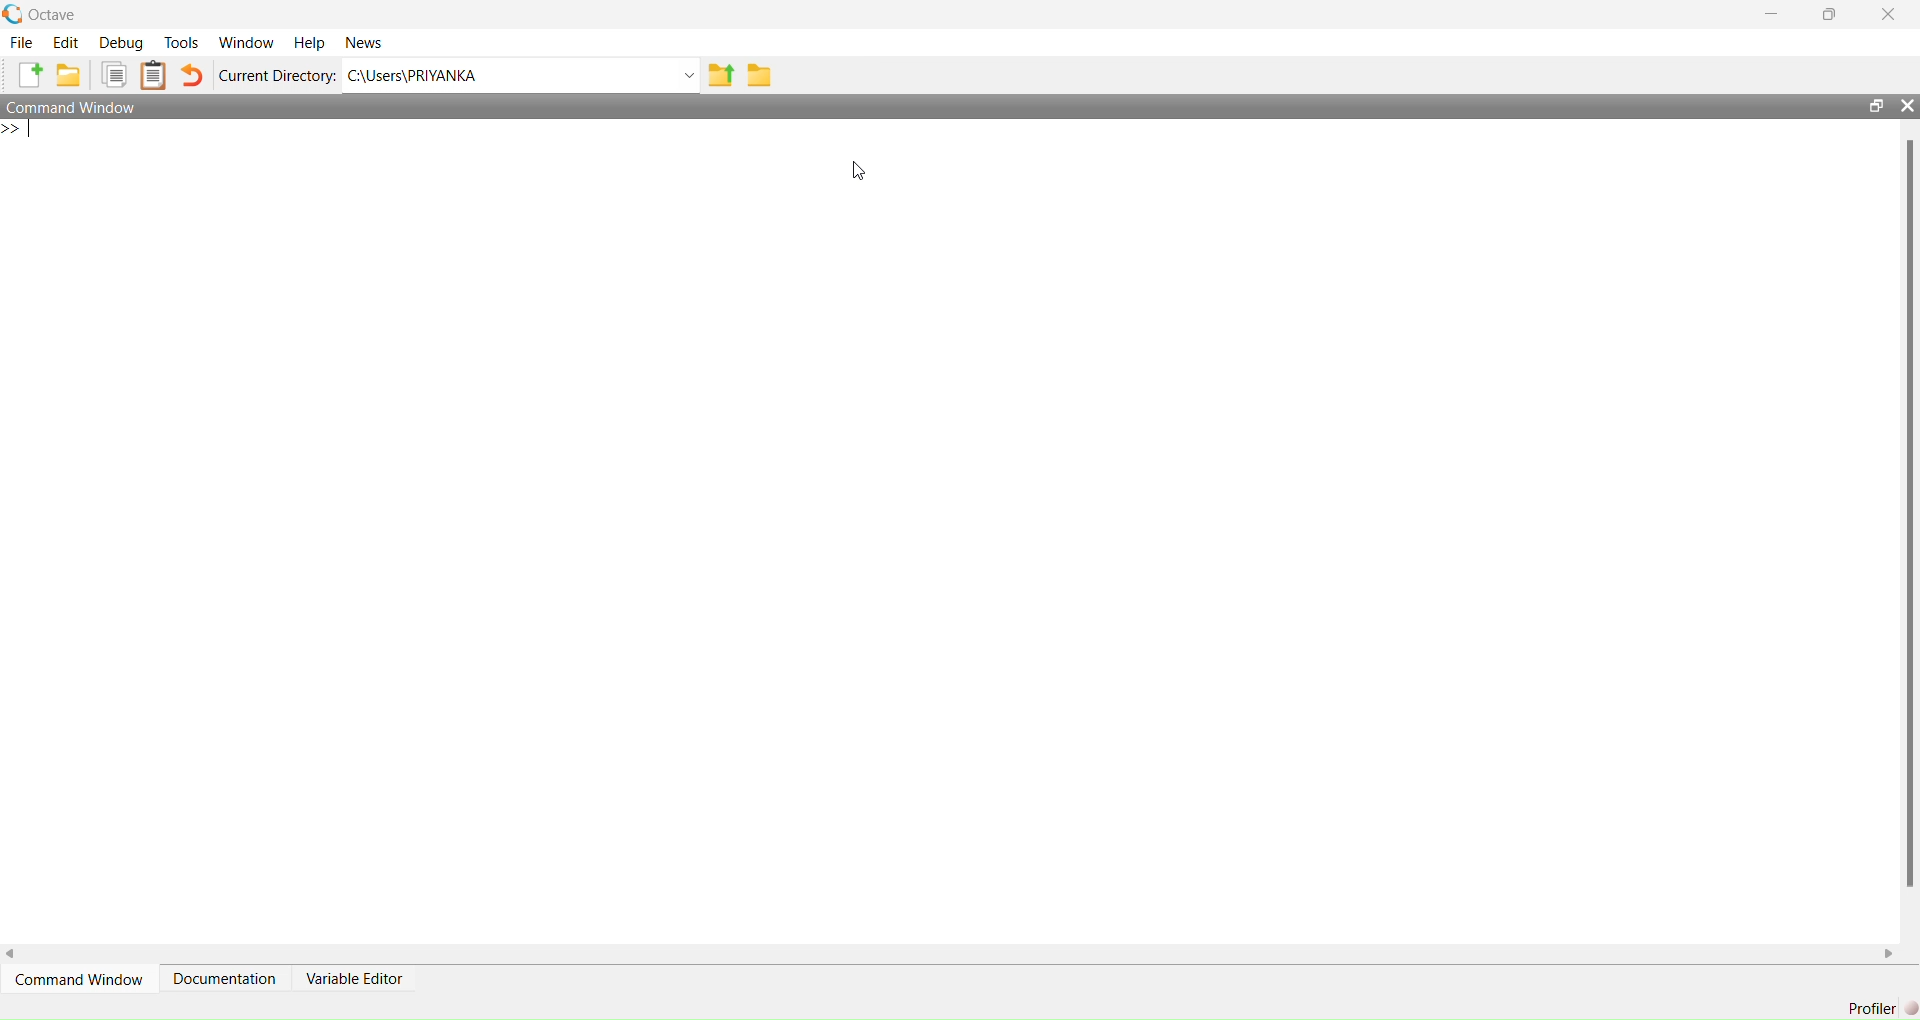 Image resolution: width=1920 pixels, height=1020 pixels. I want to click on folder, so click(762, 76).